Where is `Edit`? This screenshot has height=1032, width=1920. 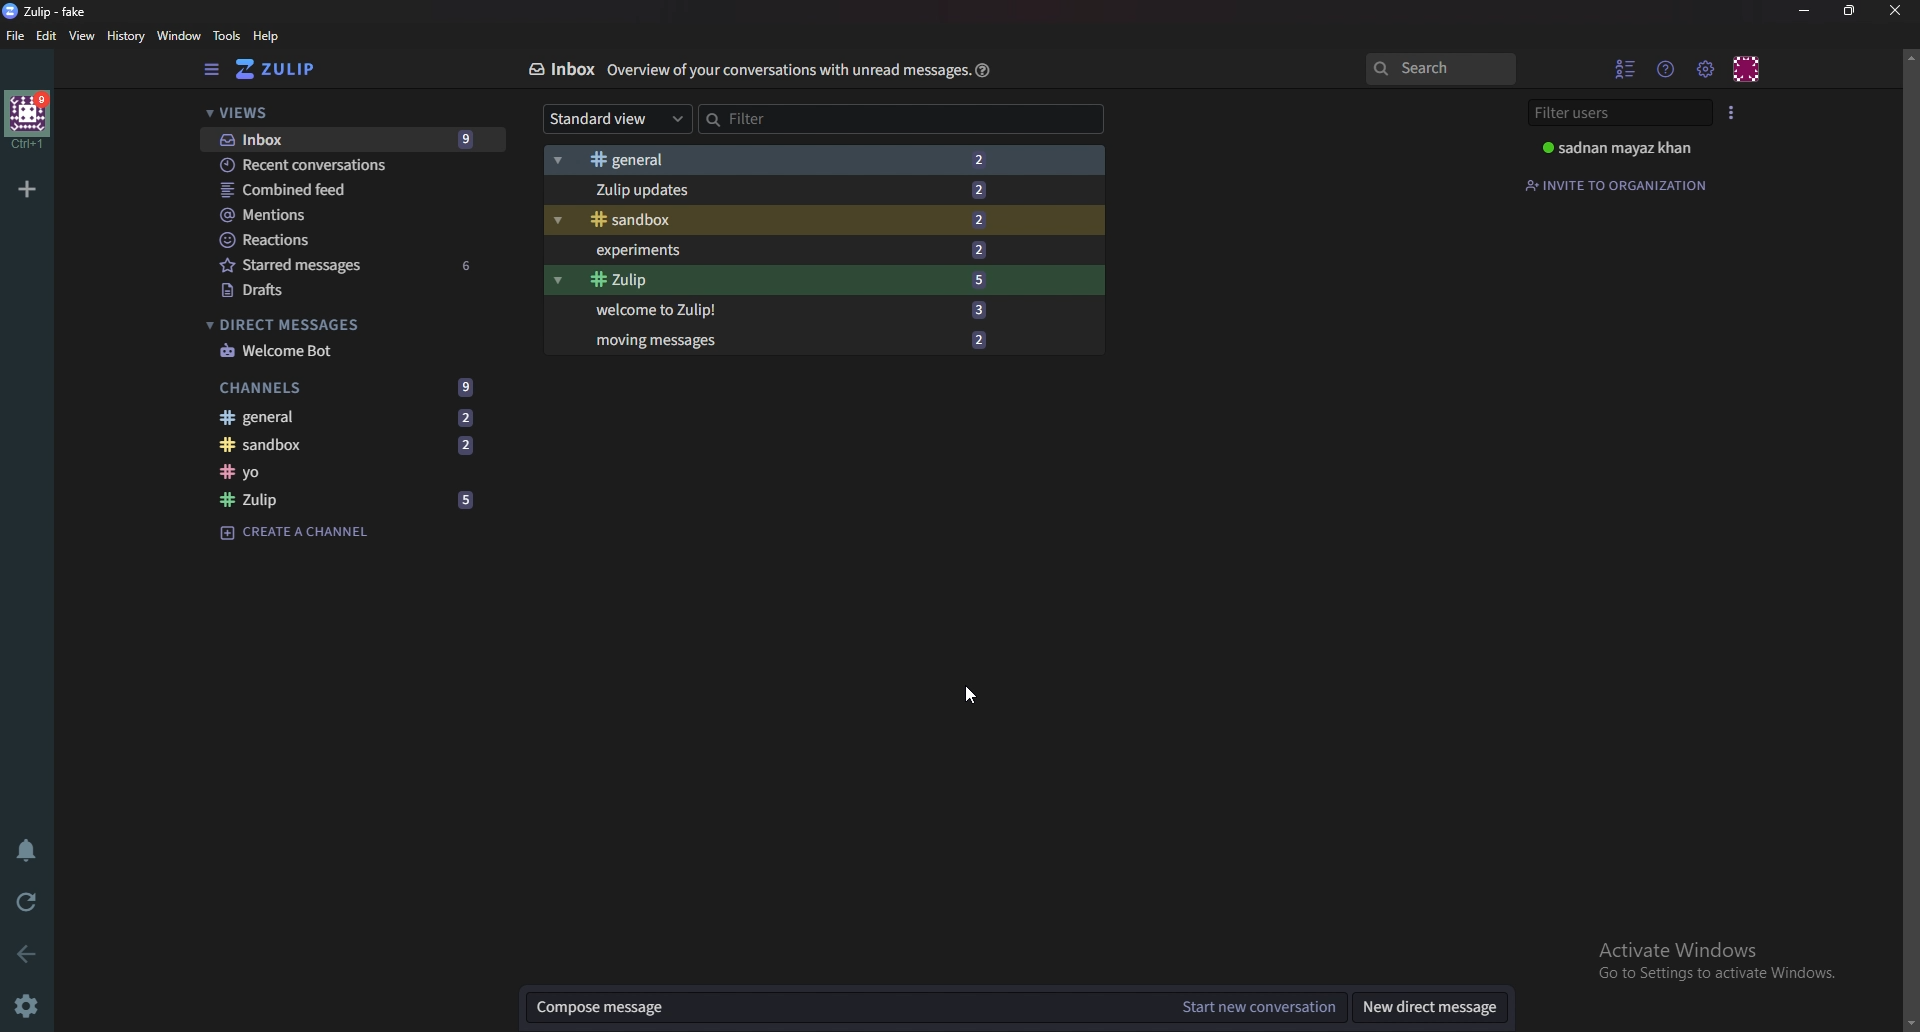
Edit is located at coordinates (48, 38).